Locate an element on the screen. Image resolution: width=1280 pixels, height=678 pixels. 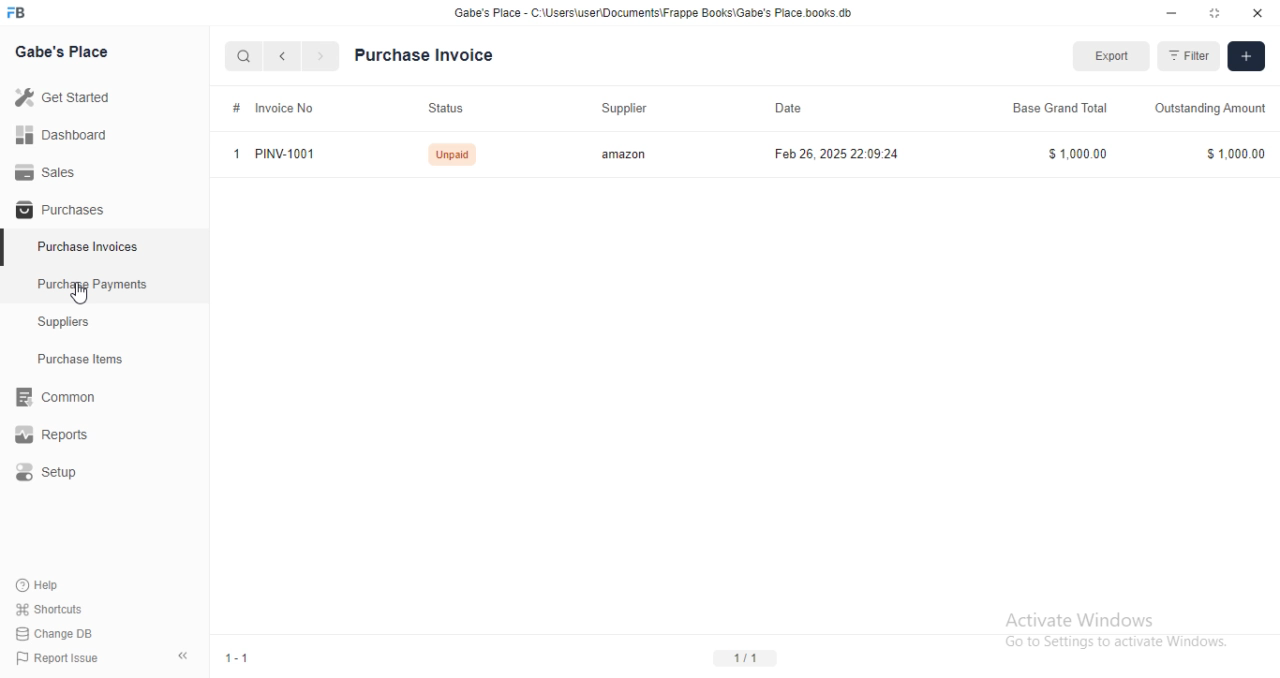
1 is located at coordinates (236, 154).